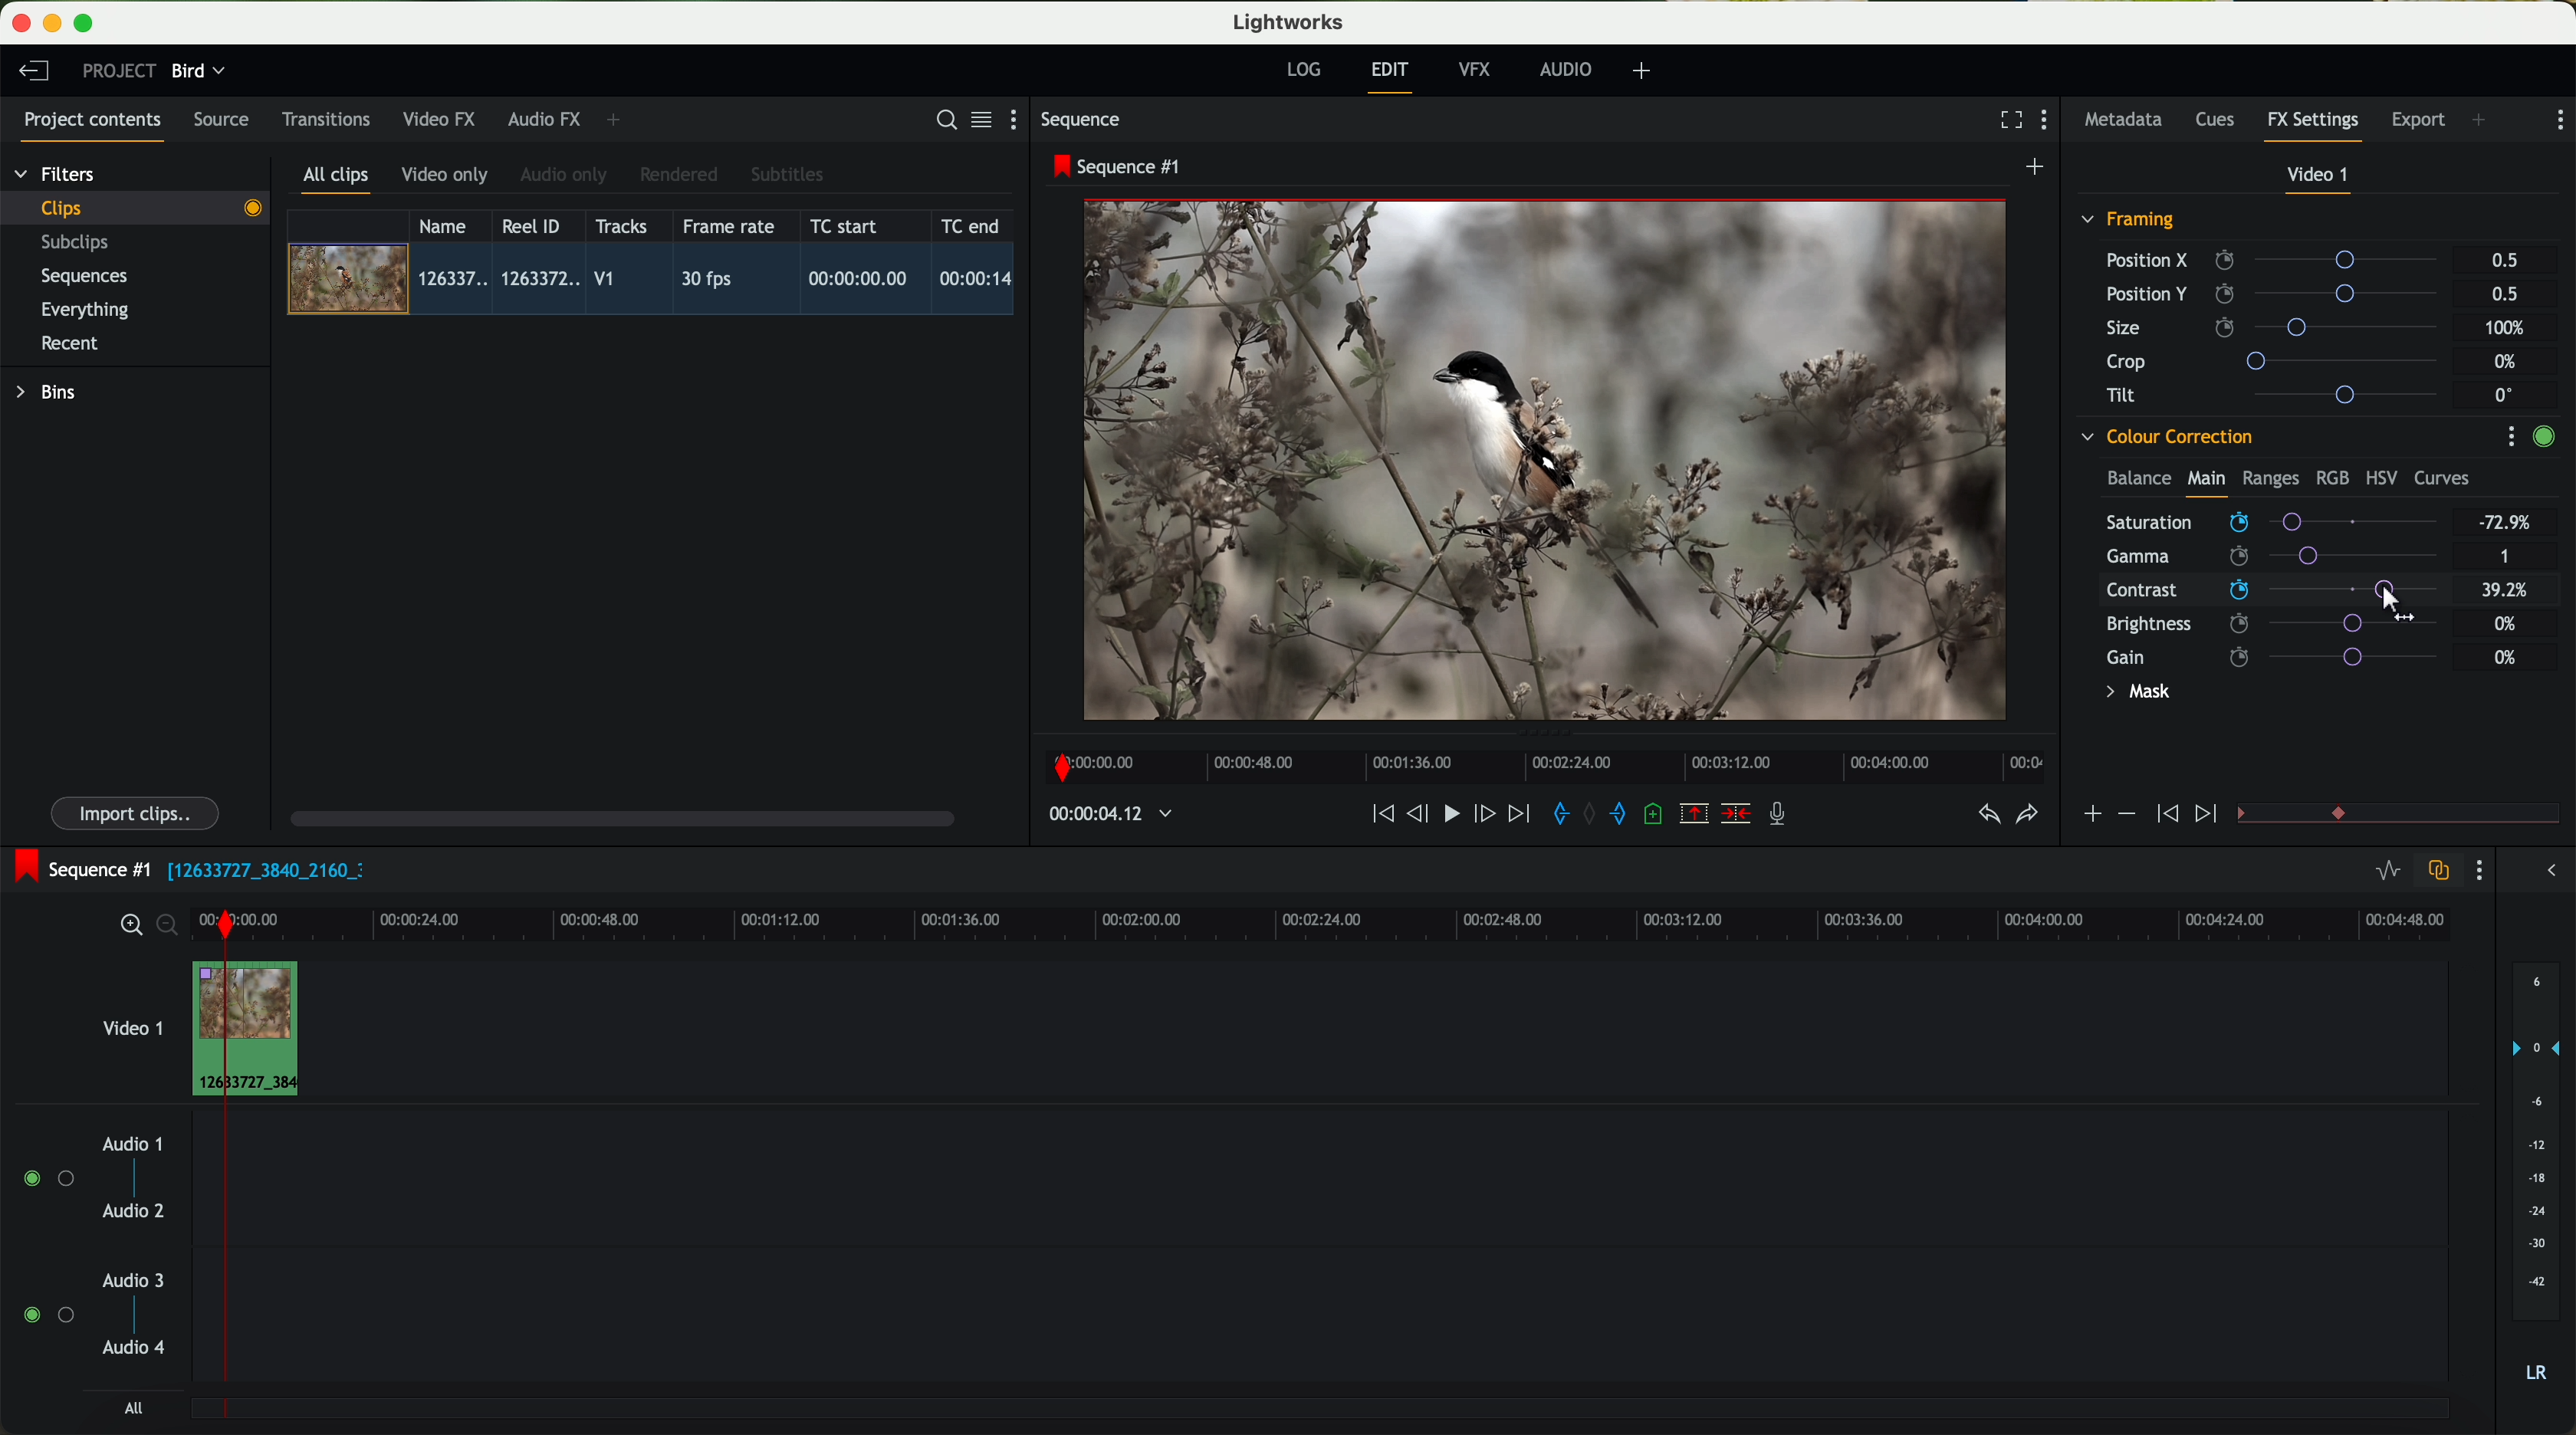 The width and height of the screenshot is (2576, 1435). I want to click on show/hide the full audio mix, so click(2545, 871).